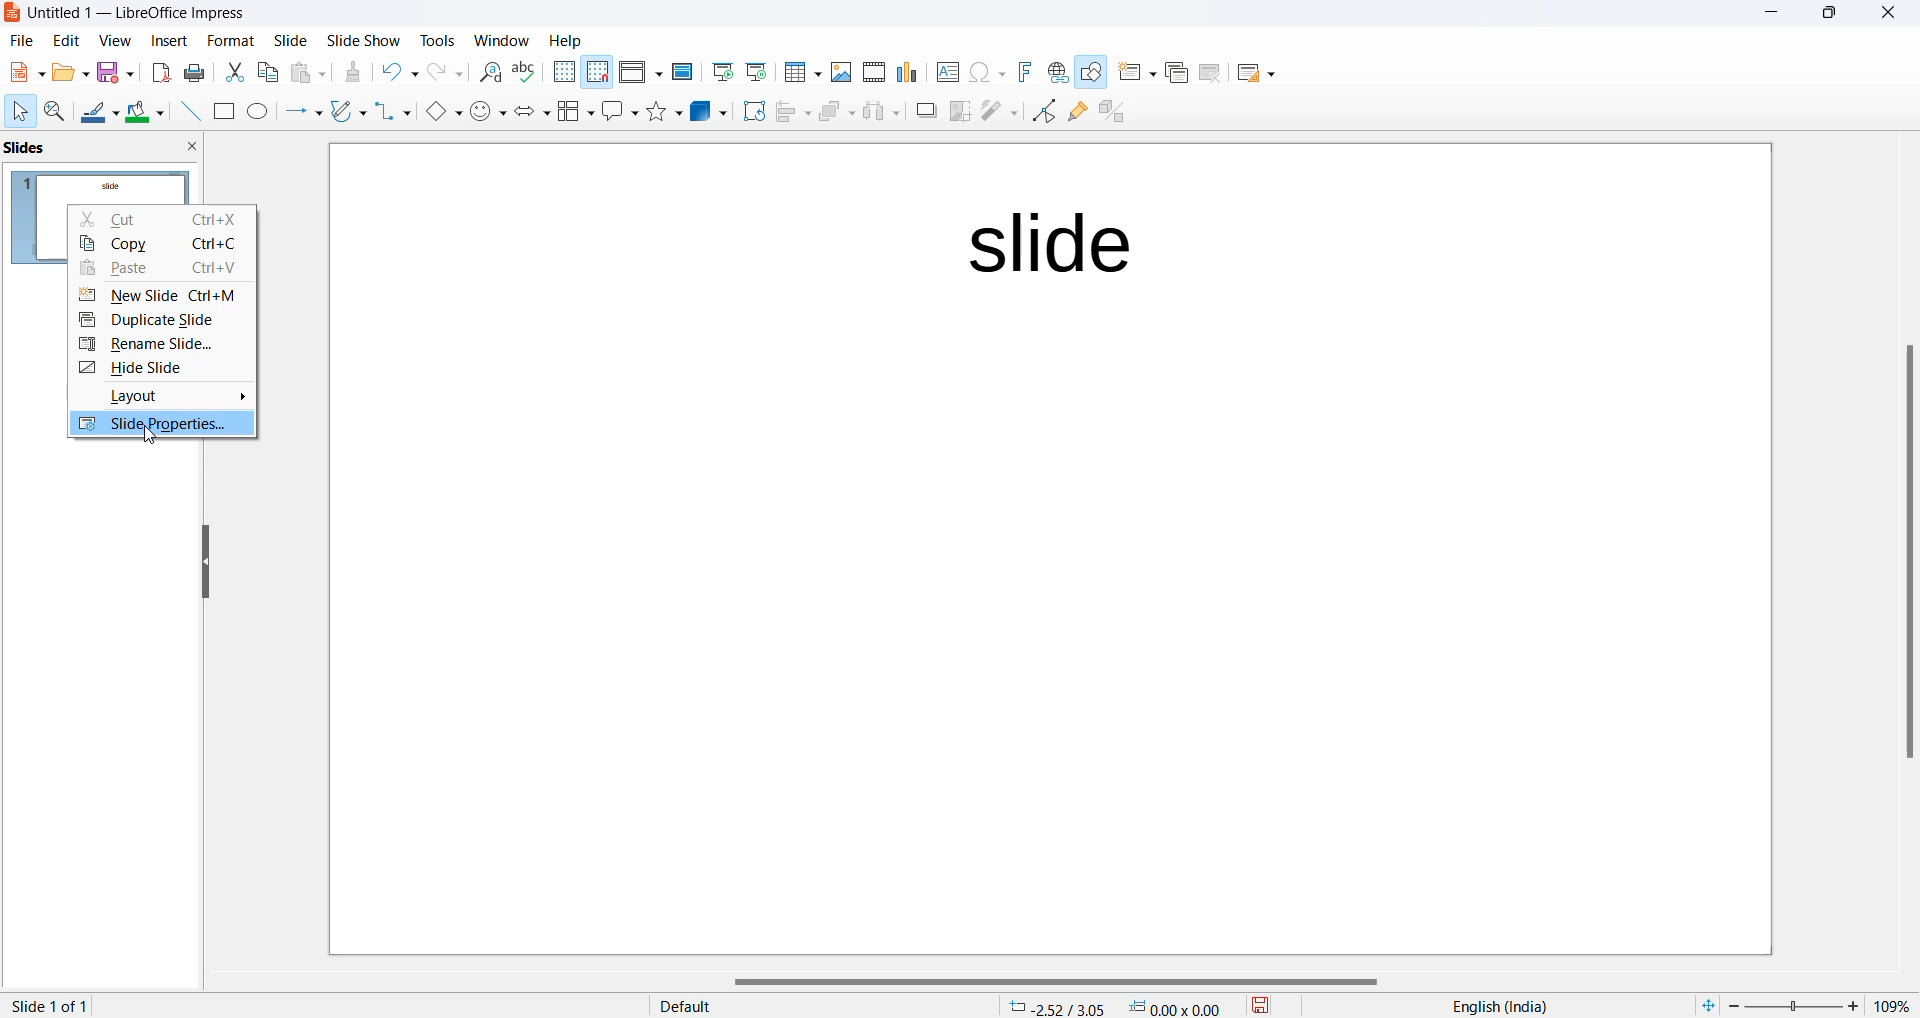  I want to click on resize, so click(205, 564).